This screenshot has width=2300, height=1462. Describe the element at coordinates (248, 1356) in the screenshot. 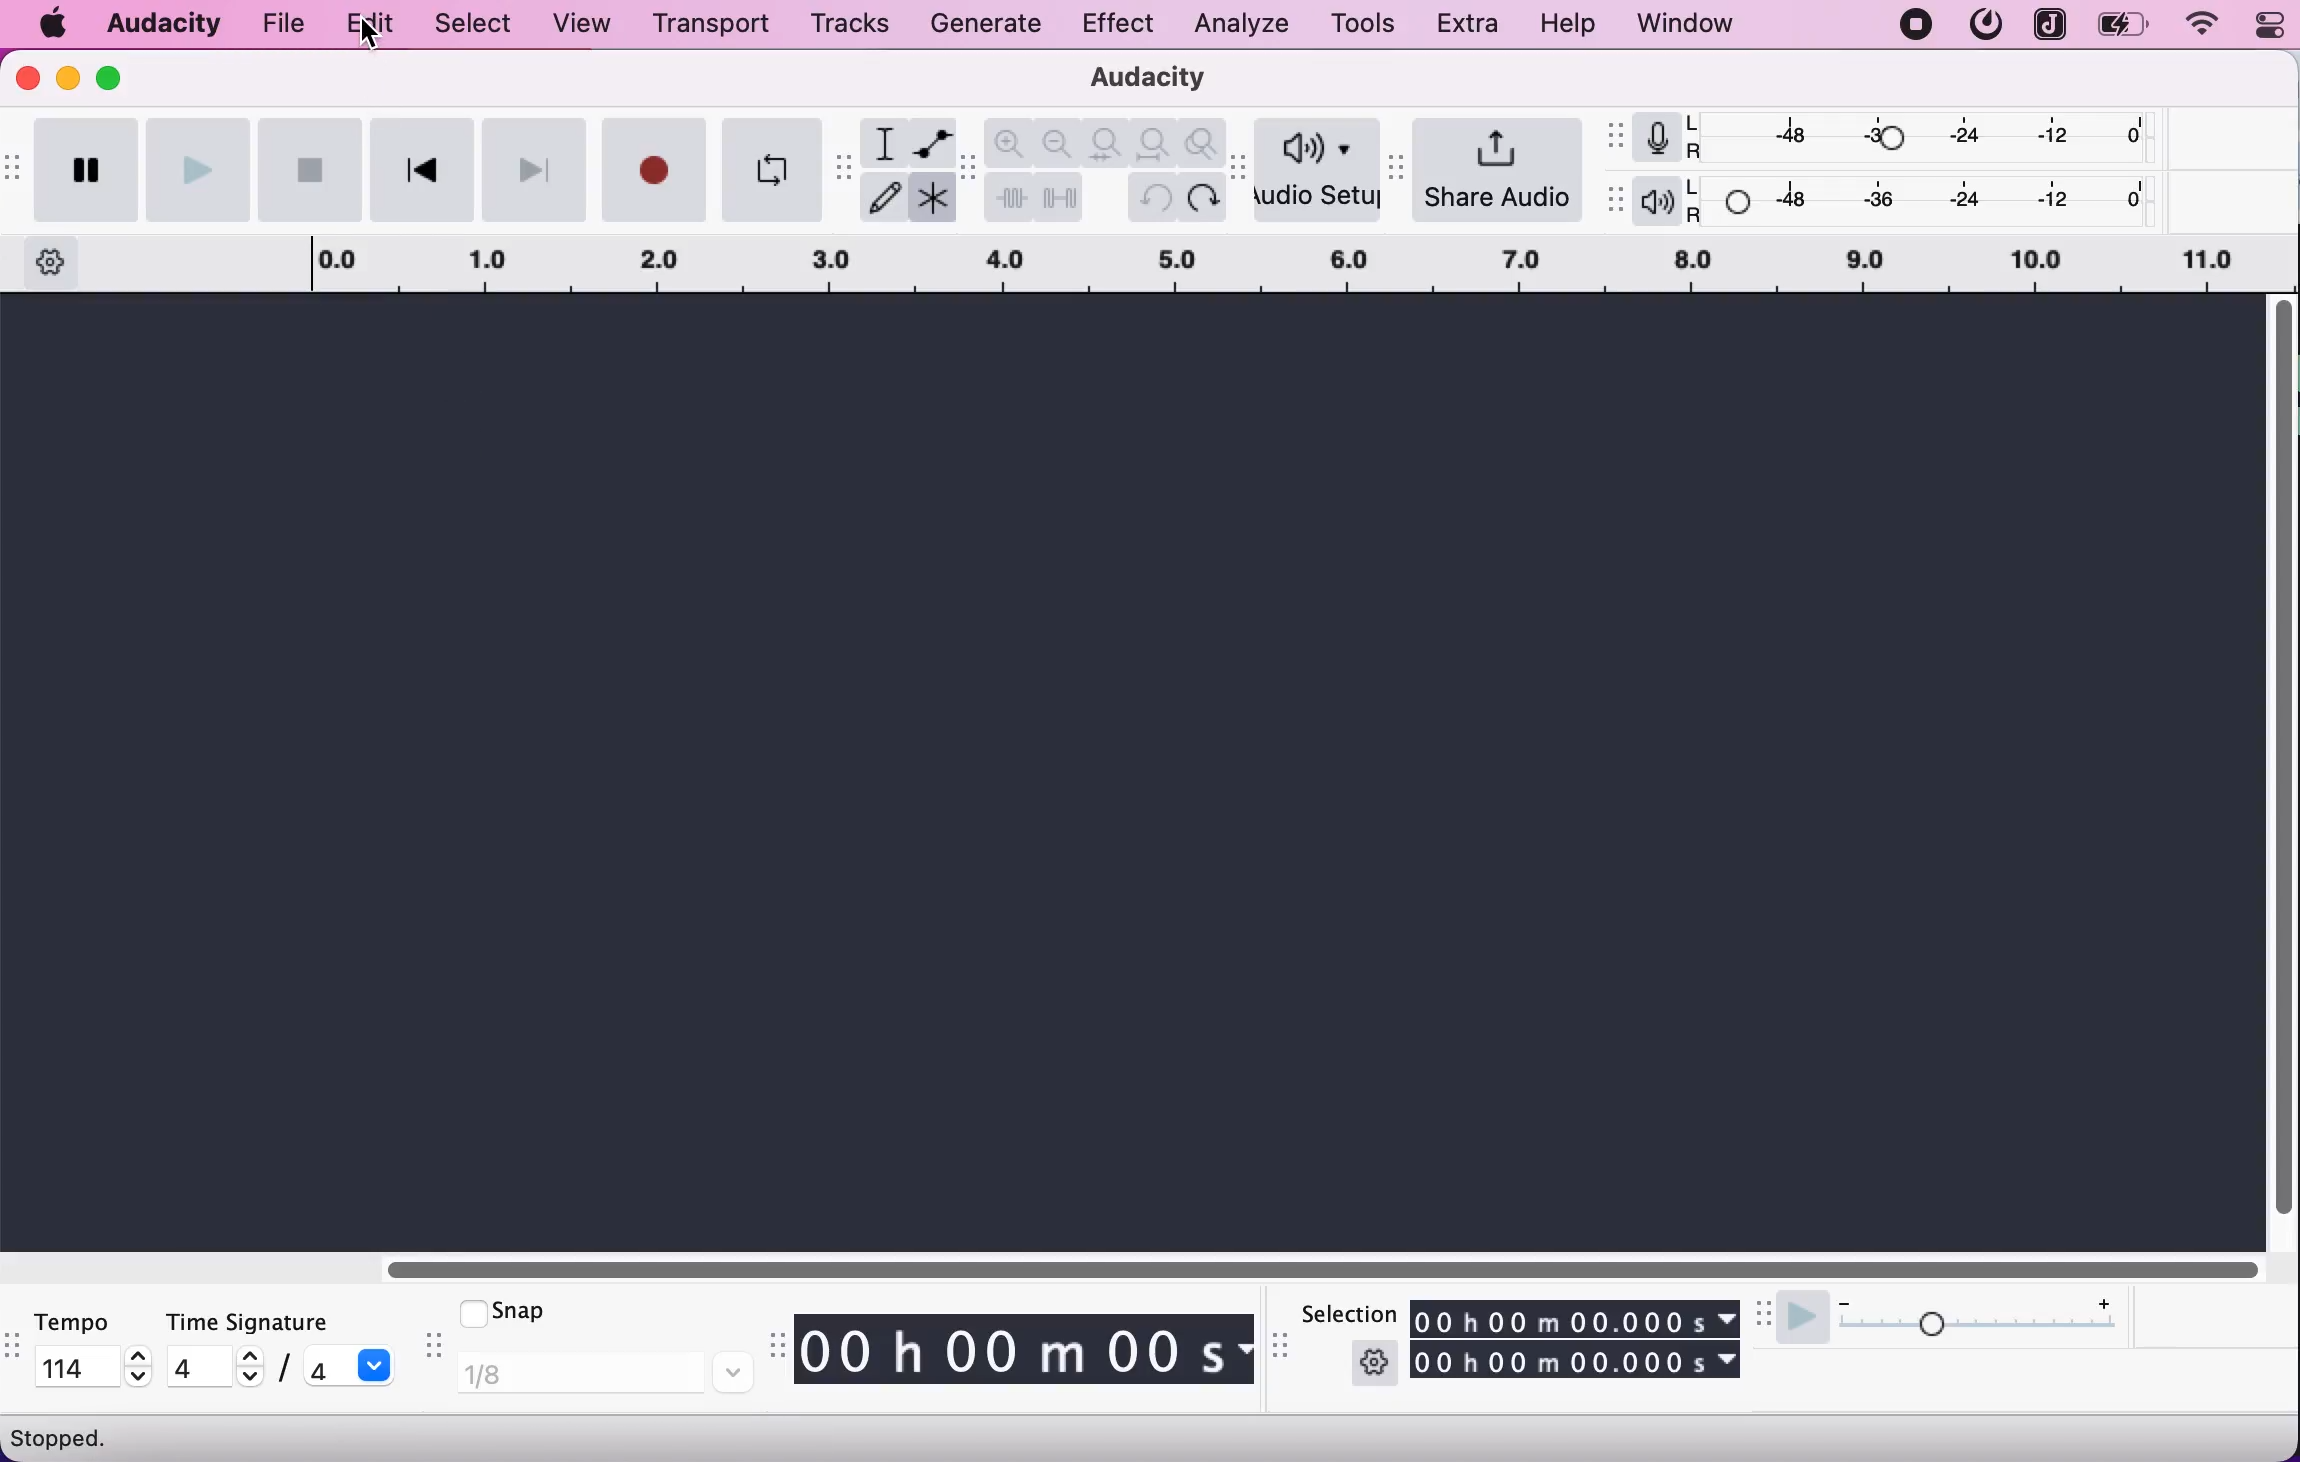

I see `increase` at that location.